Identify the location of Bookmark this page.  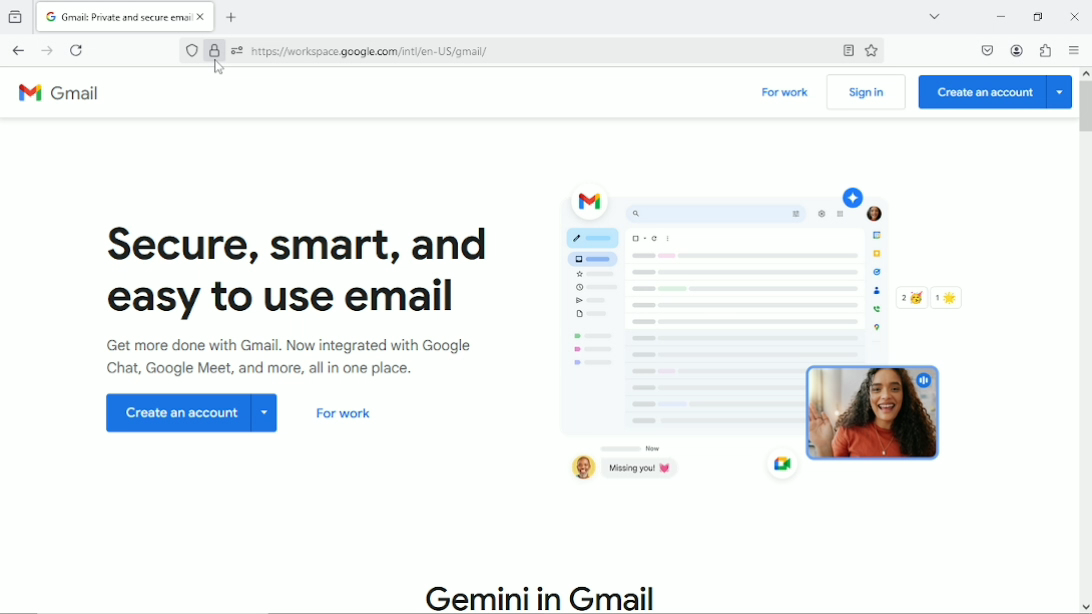
(871, 49).